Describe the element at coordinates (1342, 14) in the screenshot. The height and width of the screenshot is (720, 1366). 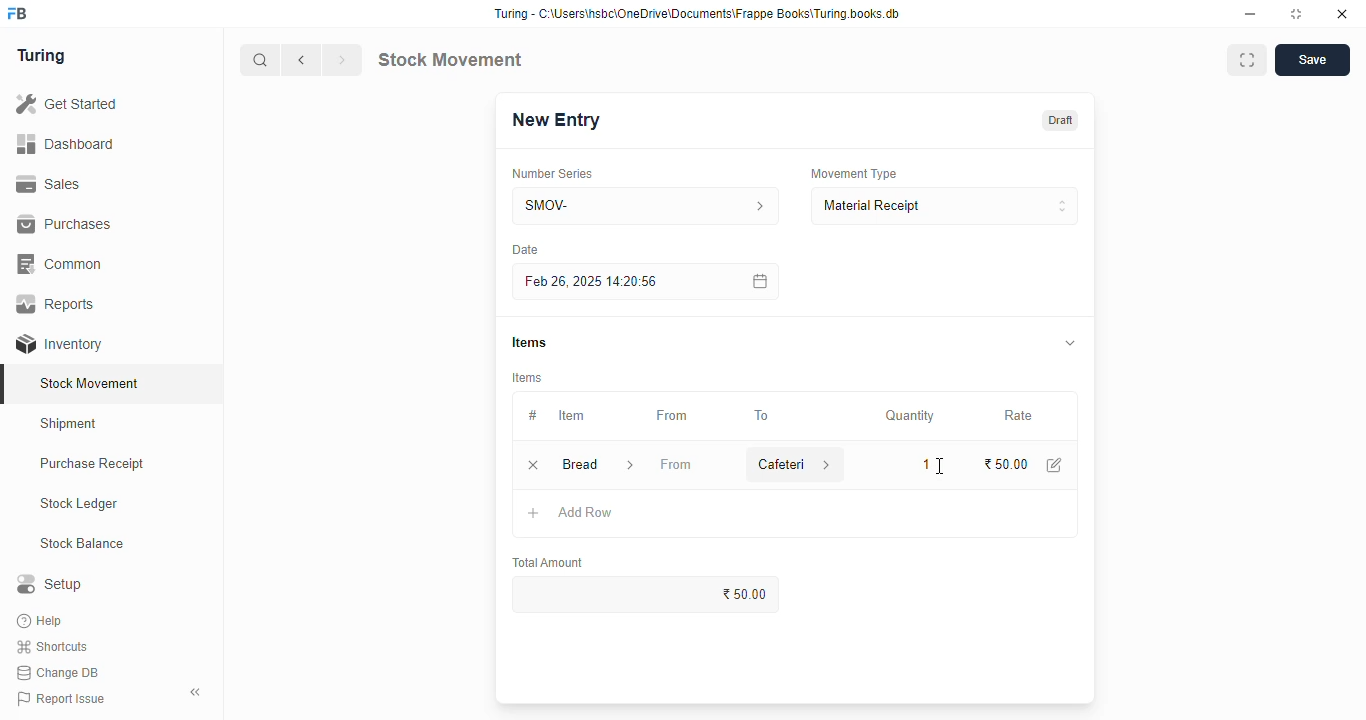
I see `close` at that location.